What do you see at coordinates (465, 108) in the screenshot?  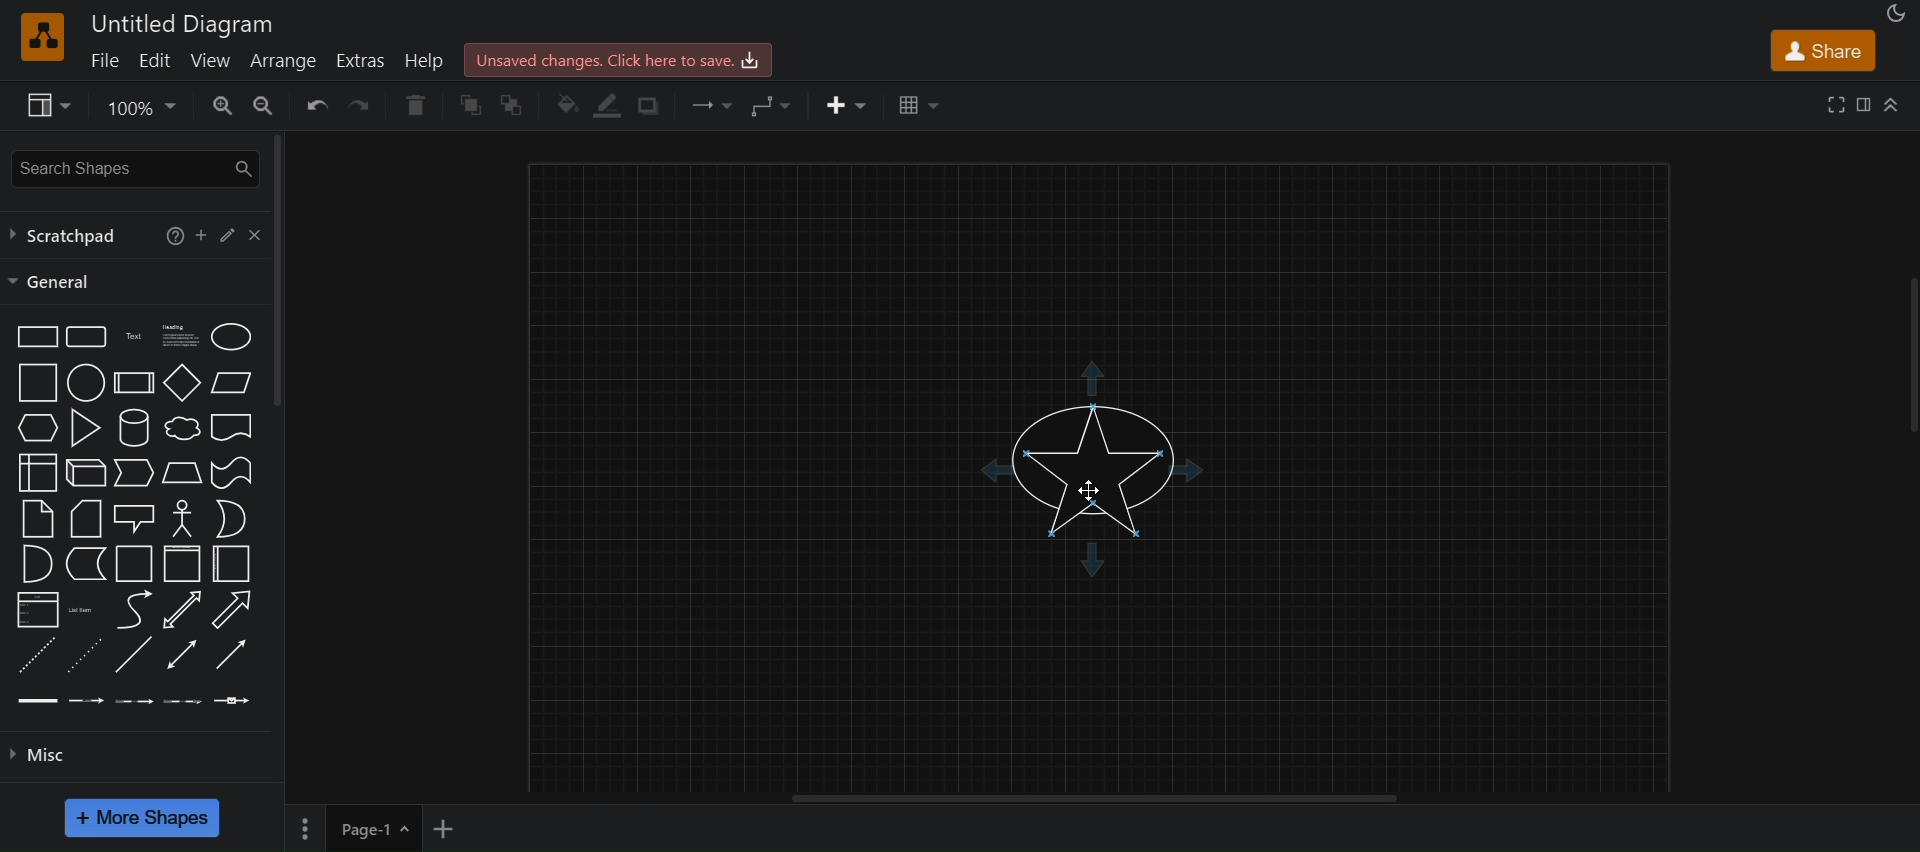 I see `to front ` at bounding box center [465, 108].